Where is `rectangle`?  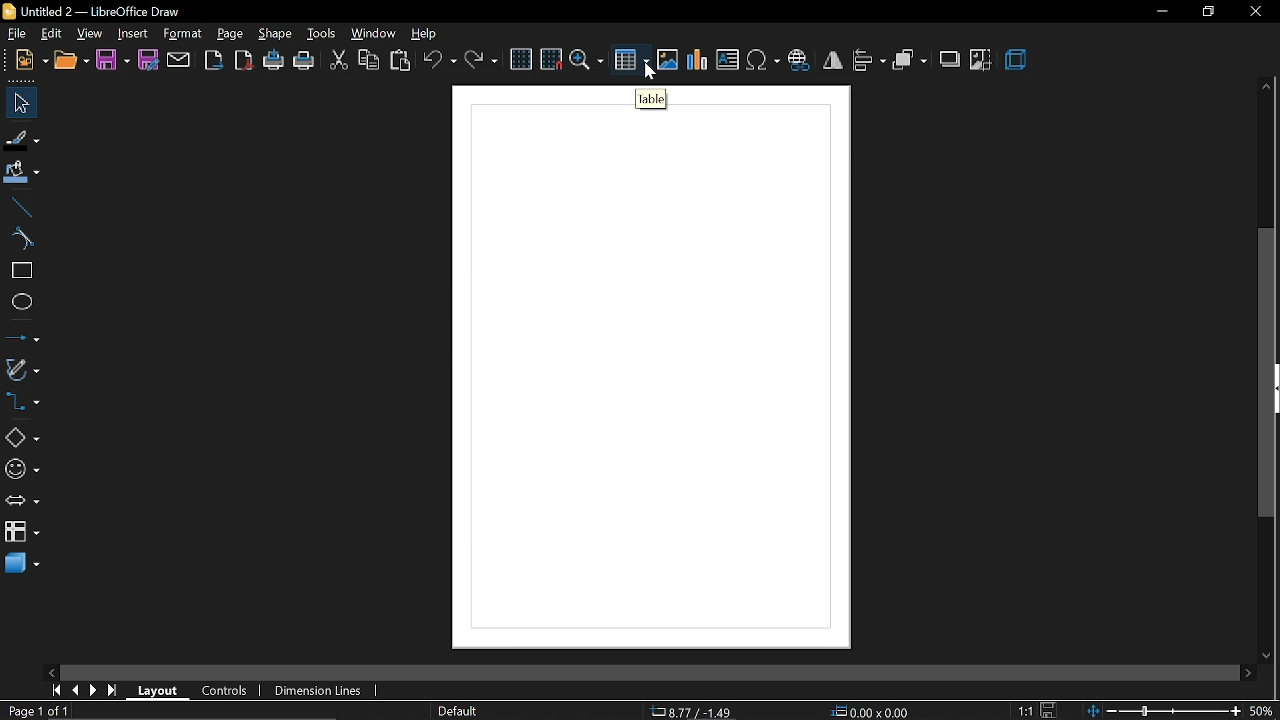 rectangle is located at coordinates (18, 271).